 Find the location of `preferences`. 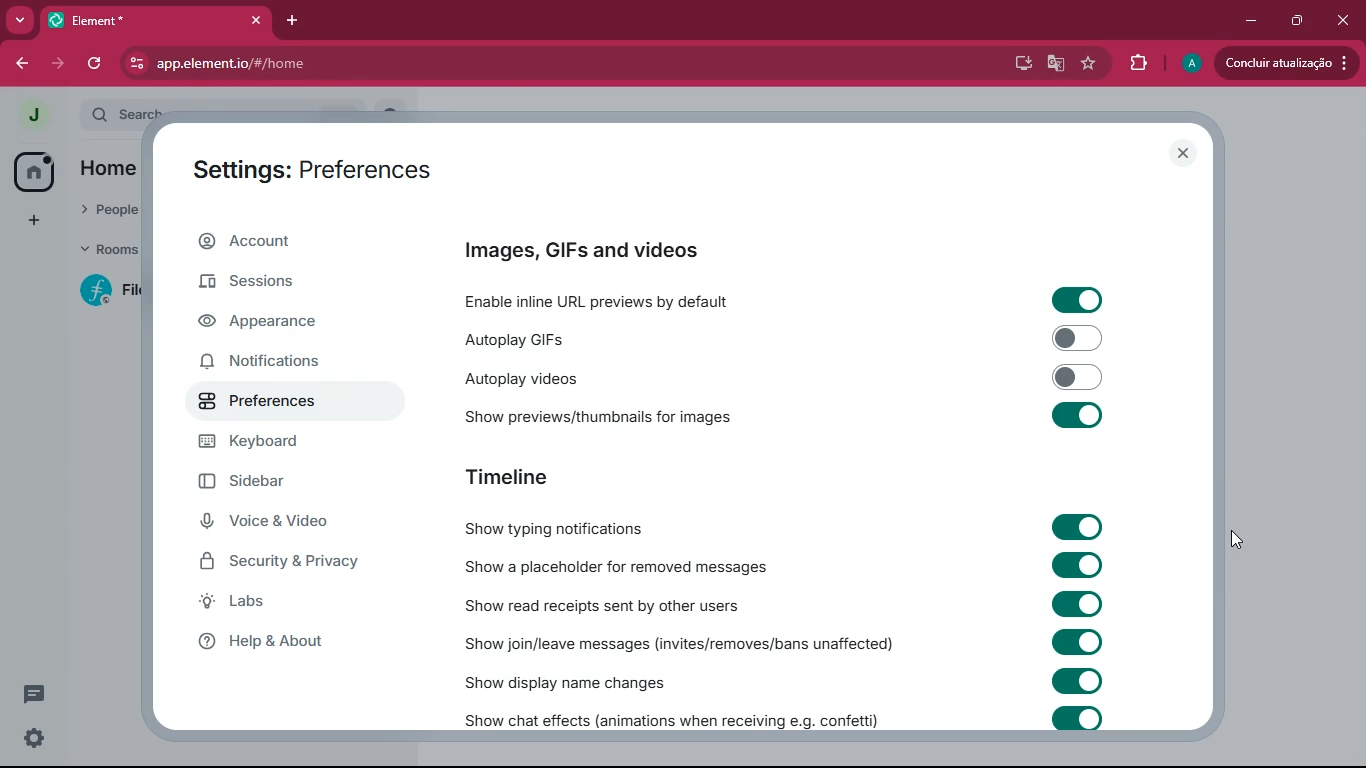

preferences is located at coordinates (261, 401).